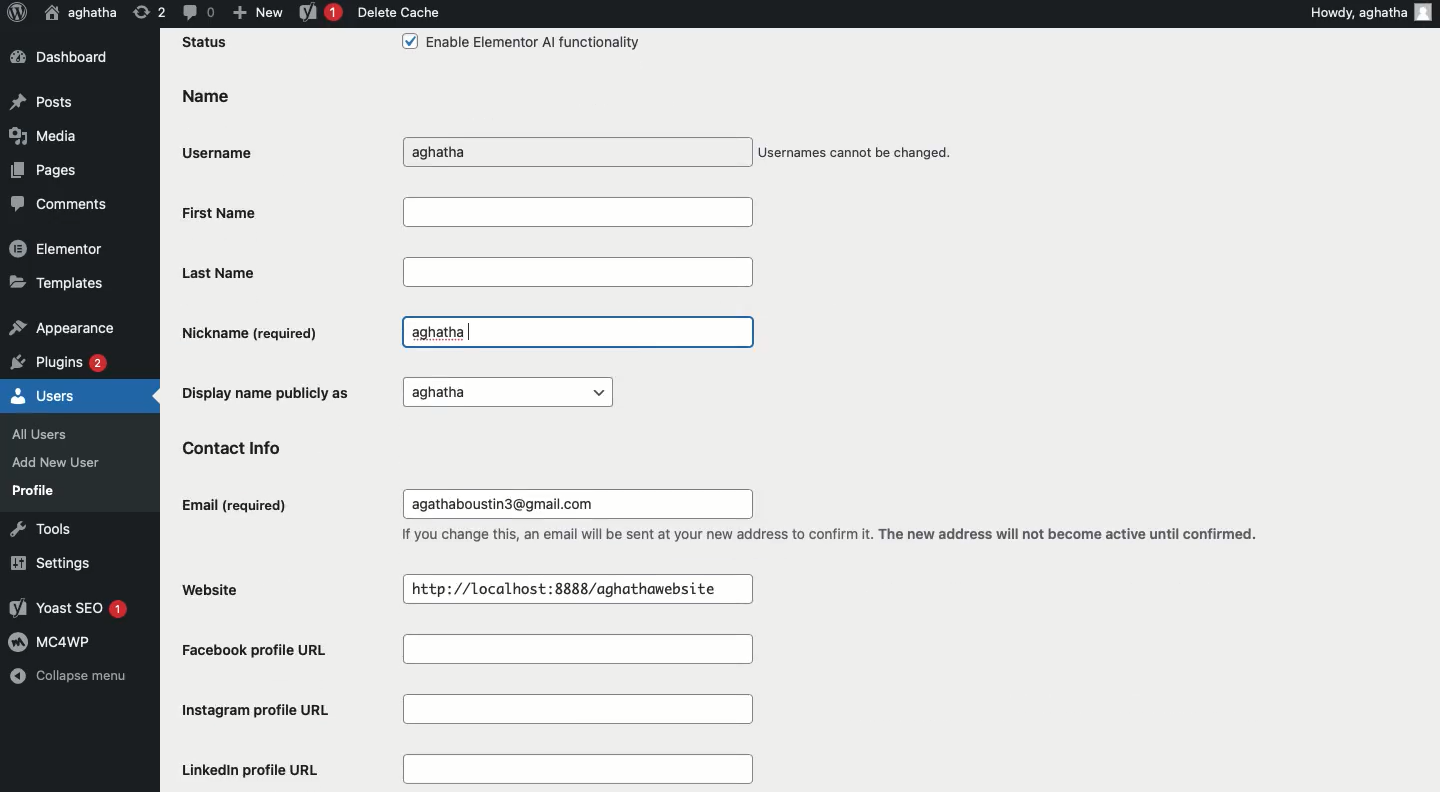  I want to click on Instagram profile URL., so click(472, 711).